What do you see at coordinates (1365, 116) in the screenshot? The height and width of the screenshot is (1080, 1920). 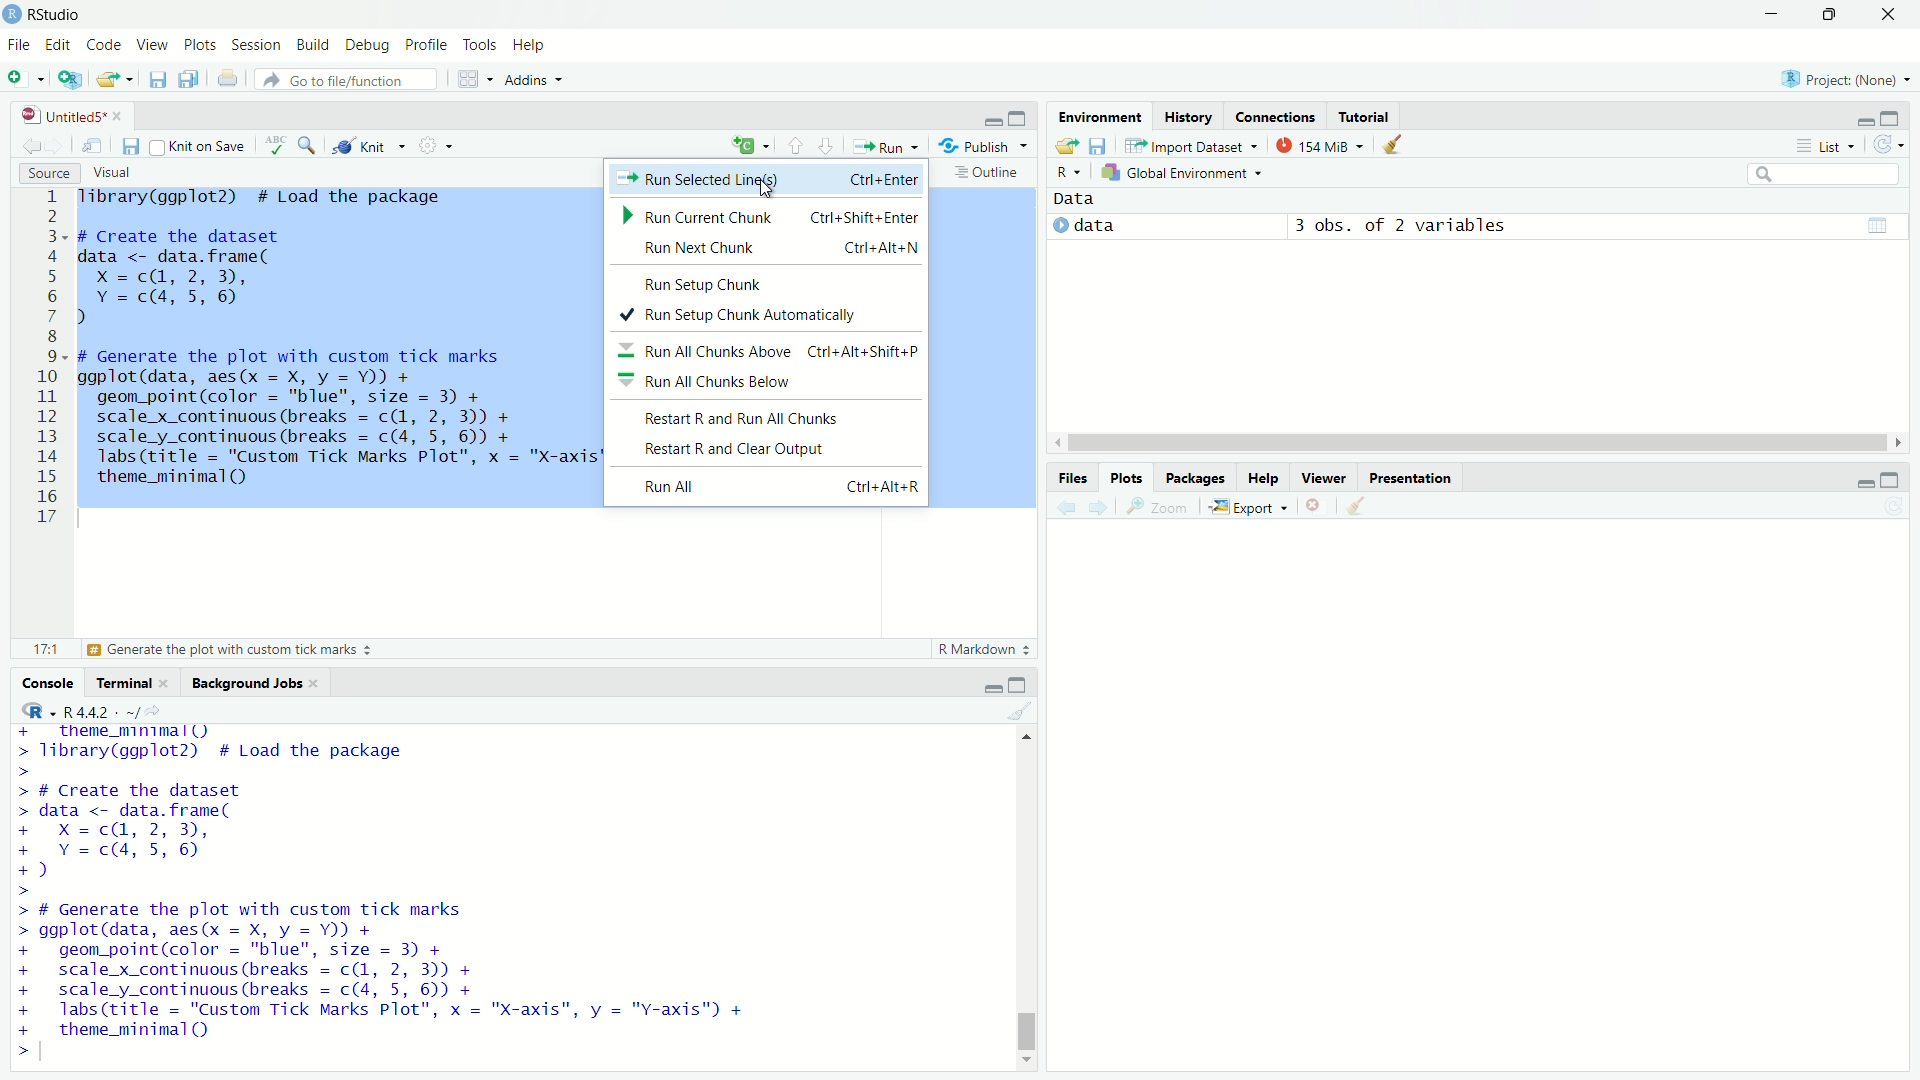 I see `tutorial` at bounding box center [1365, 116].